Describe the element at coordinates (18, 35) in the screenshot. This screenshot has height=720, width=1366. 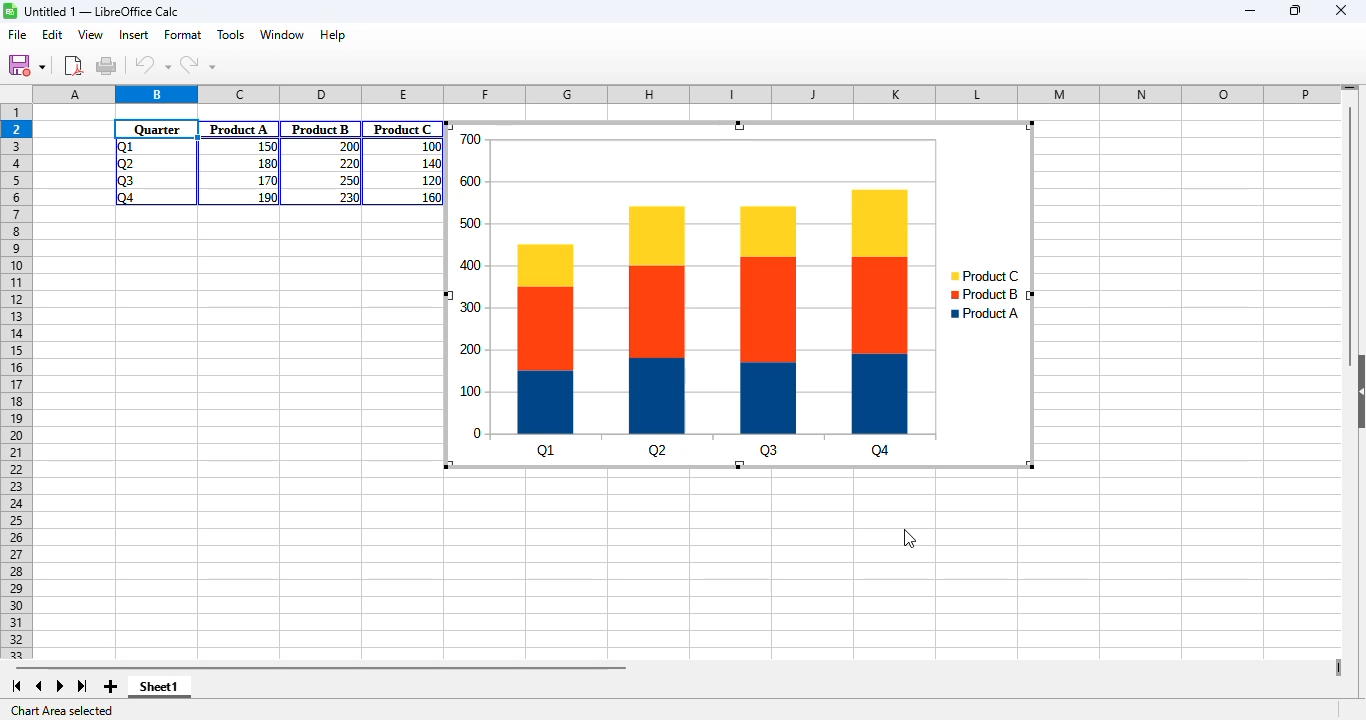
I see `file` at that location.